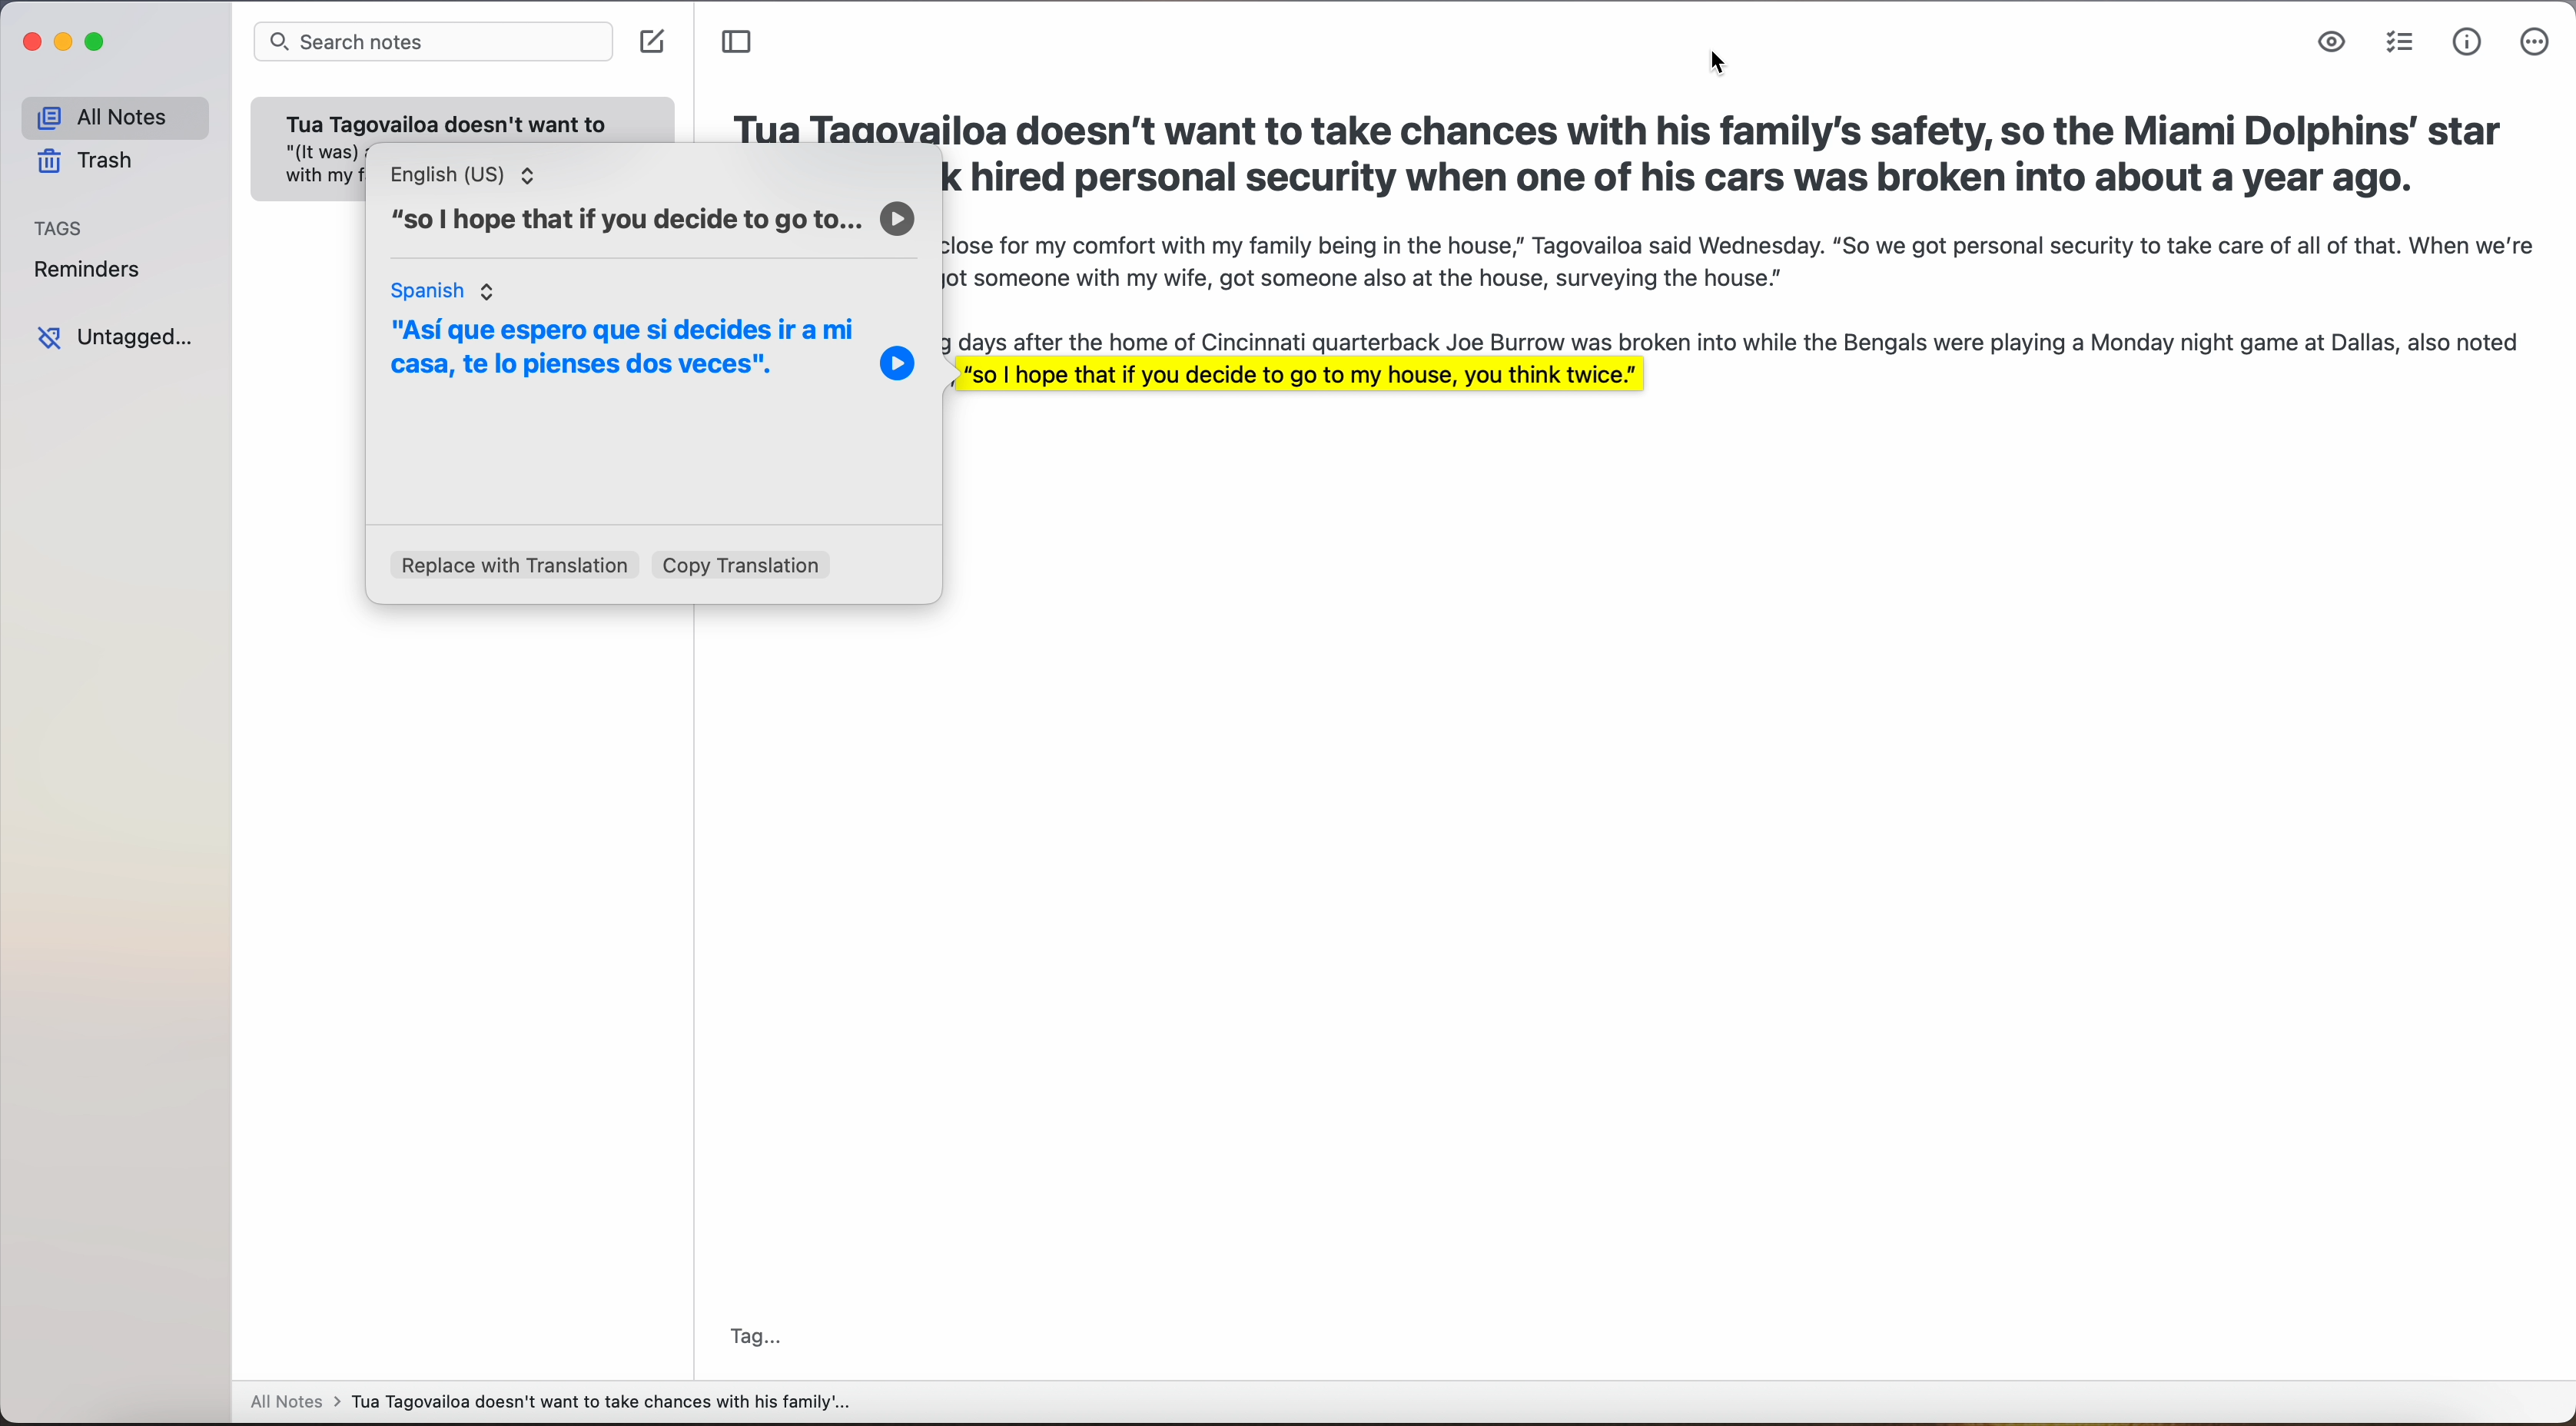  I want to click on , "so | hope that if you decide to go to my house, you think twice." , so click(1303, 376).